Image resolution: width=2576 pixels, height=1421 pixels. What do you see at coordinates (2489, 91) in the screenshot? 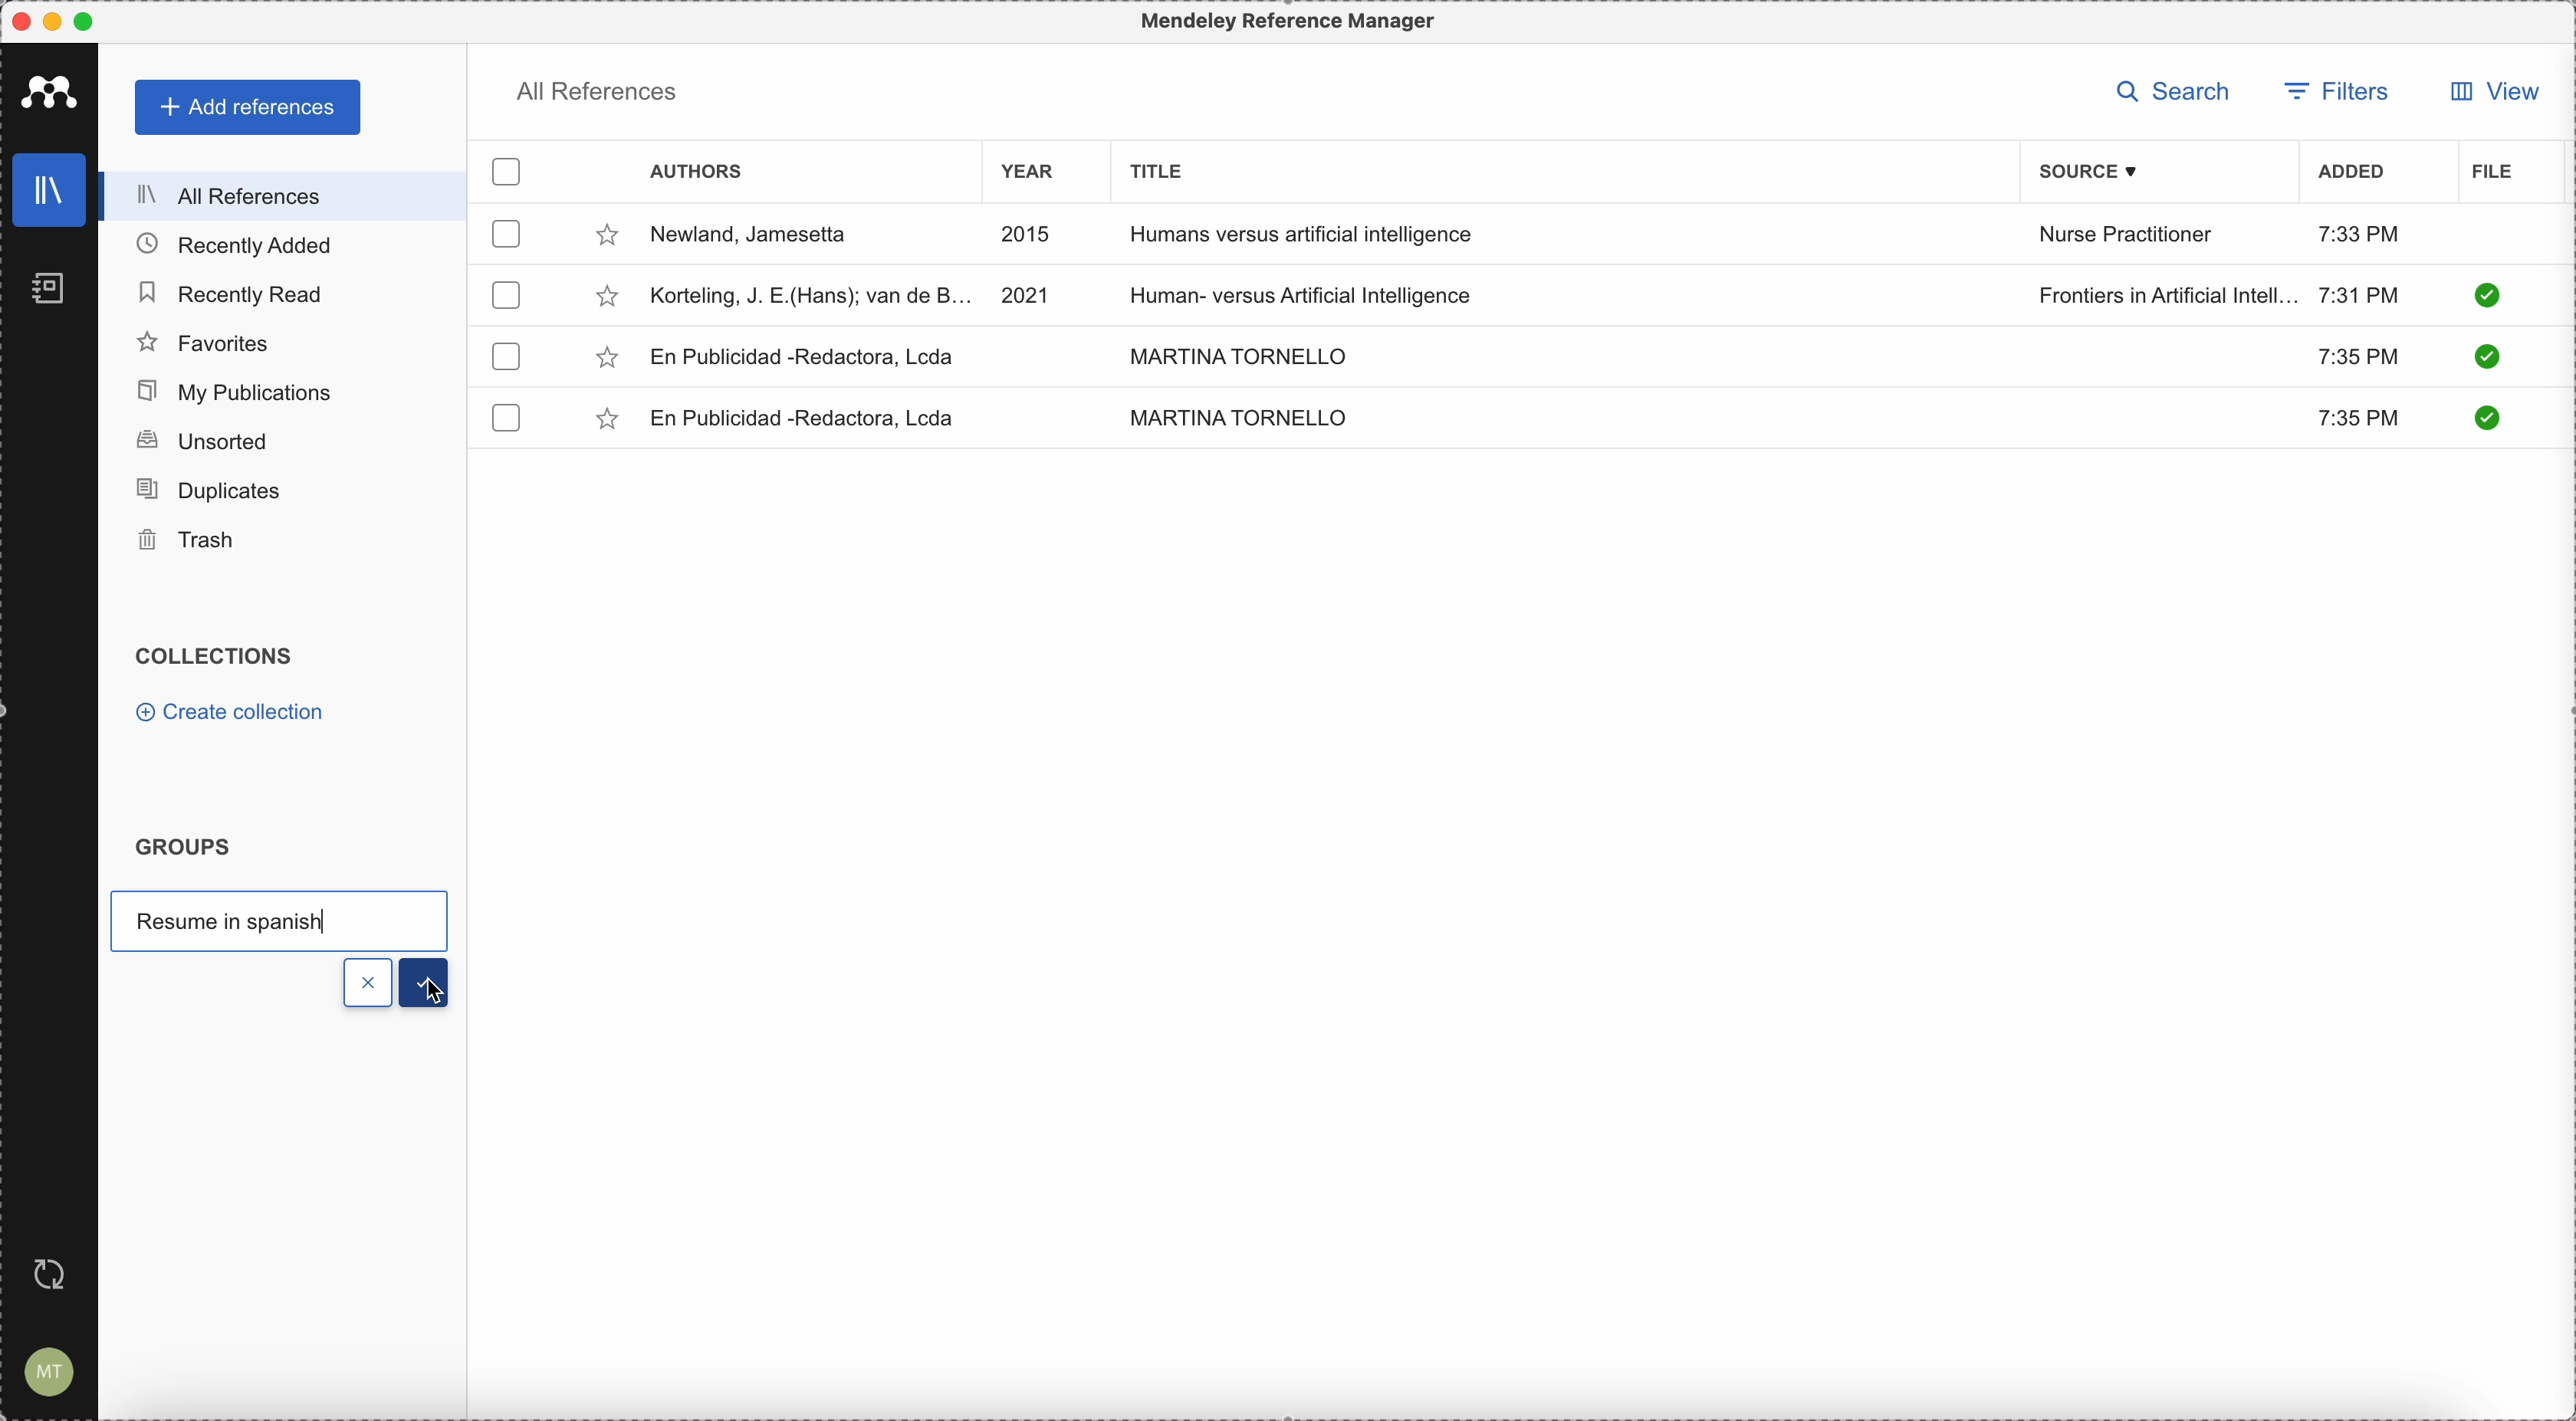
I see `view` at bounding box center [2489, 91].